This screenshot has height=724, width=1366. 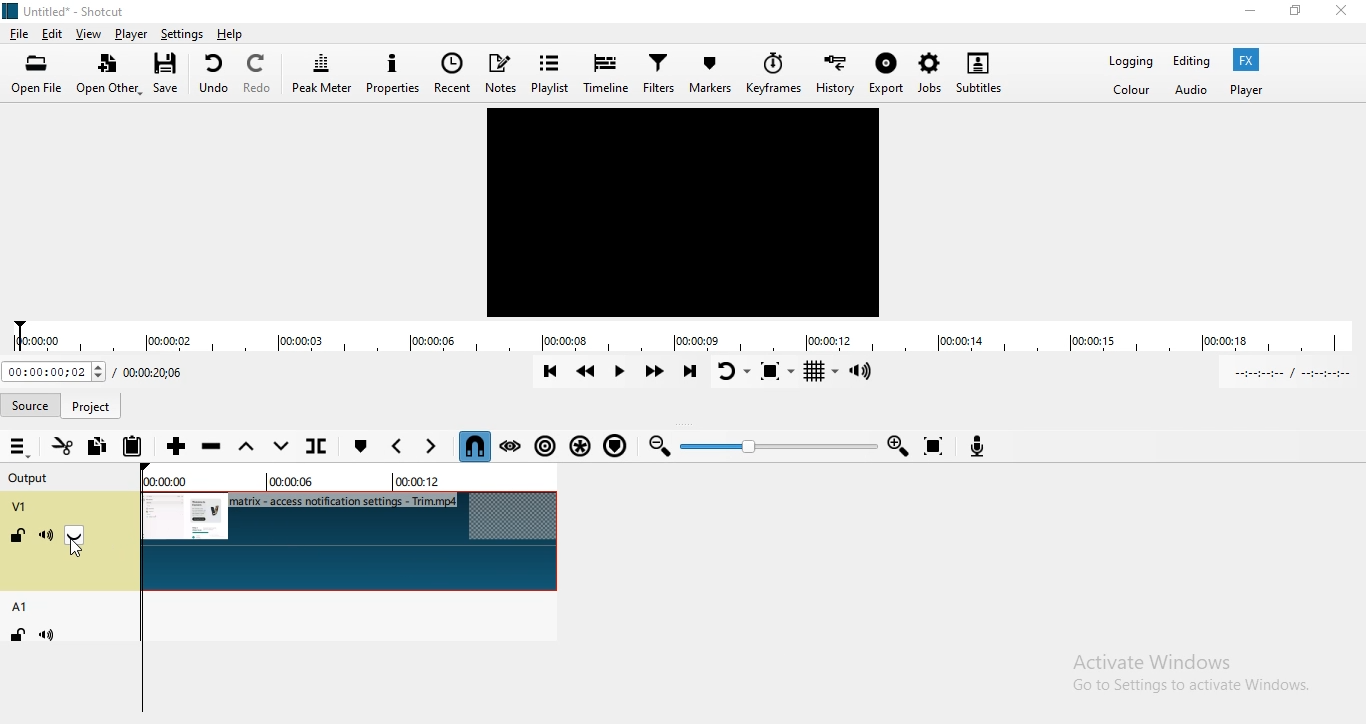 What do you see at coordinates (605, 74) in the screenshot?
I see `` at bounding box center [605, 74].